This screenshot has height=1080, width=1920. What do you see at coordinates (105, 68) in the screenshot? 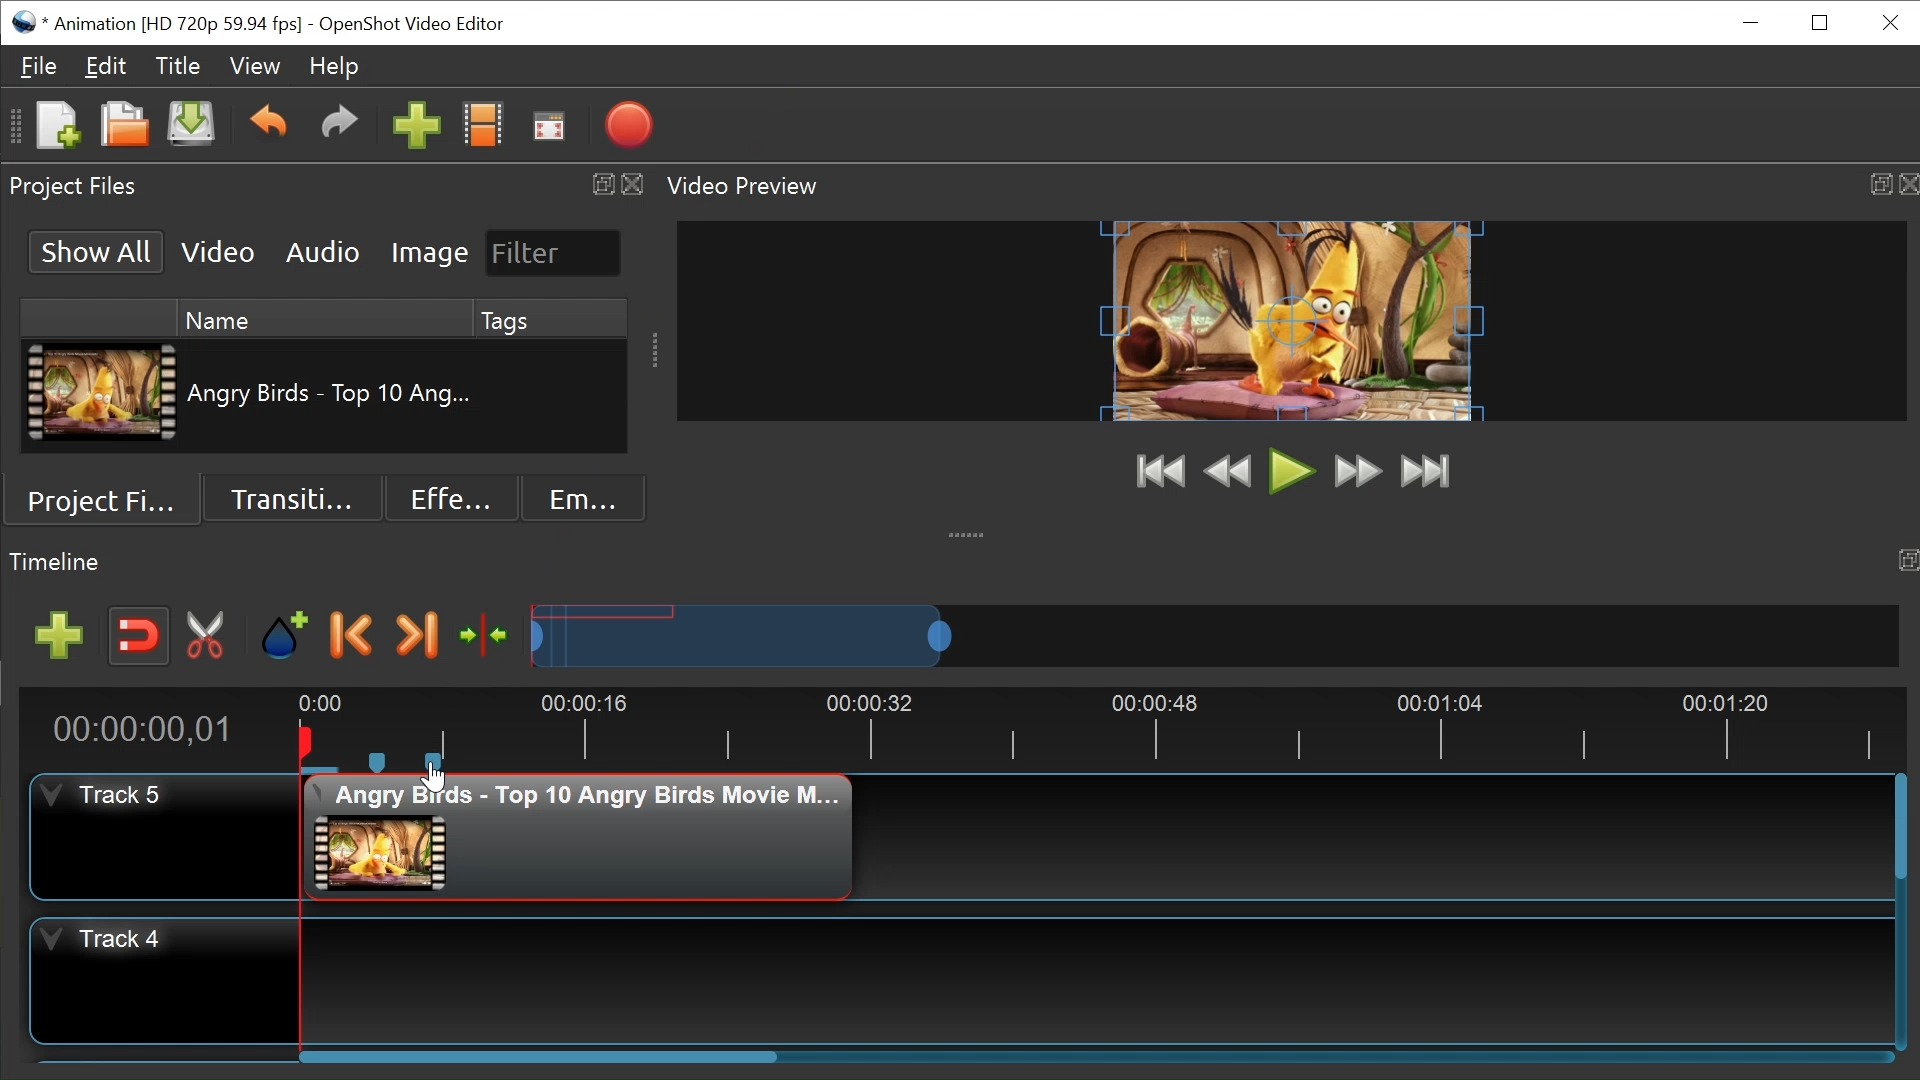
I see `Edit` at bounding box center [105, 68].